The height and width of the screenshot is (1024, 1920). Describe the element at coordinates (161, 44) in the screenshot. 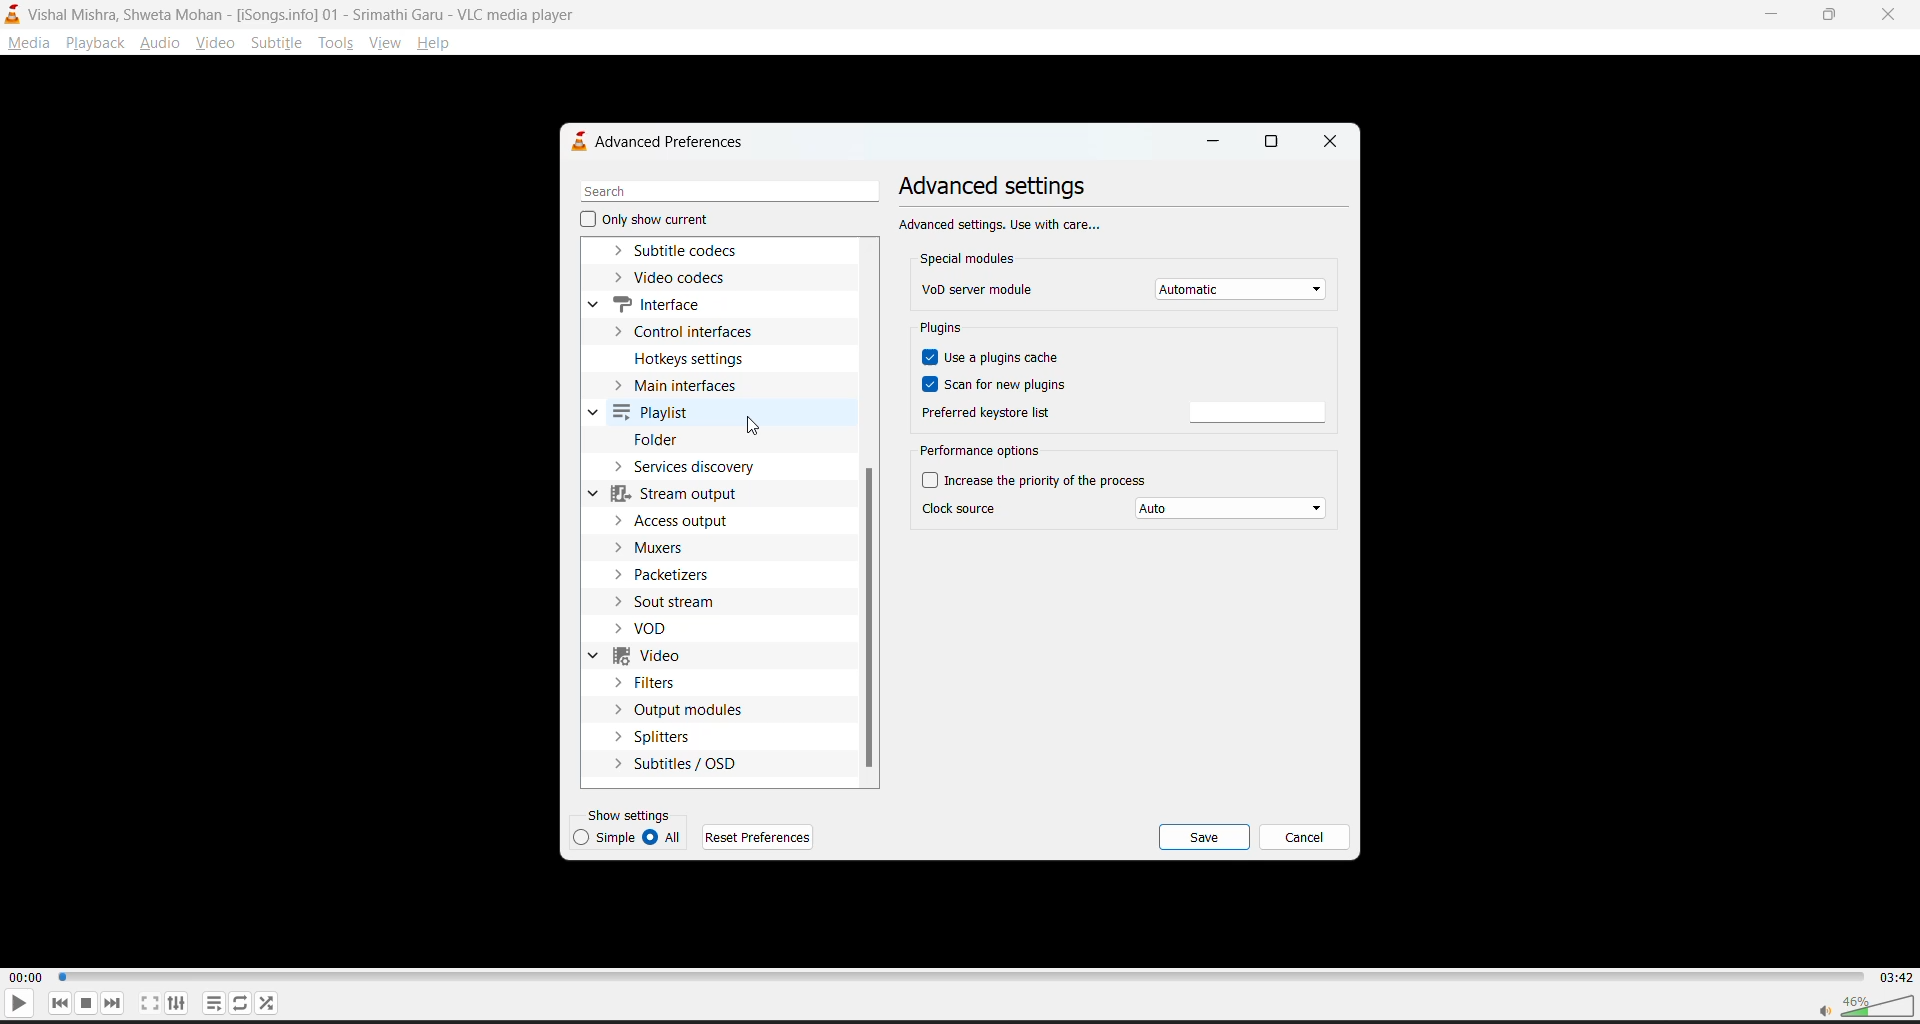

I see `audio` at that location.